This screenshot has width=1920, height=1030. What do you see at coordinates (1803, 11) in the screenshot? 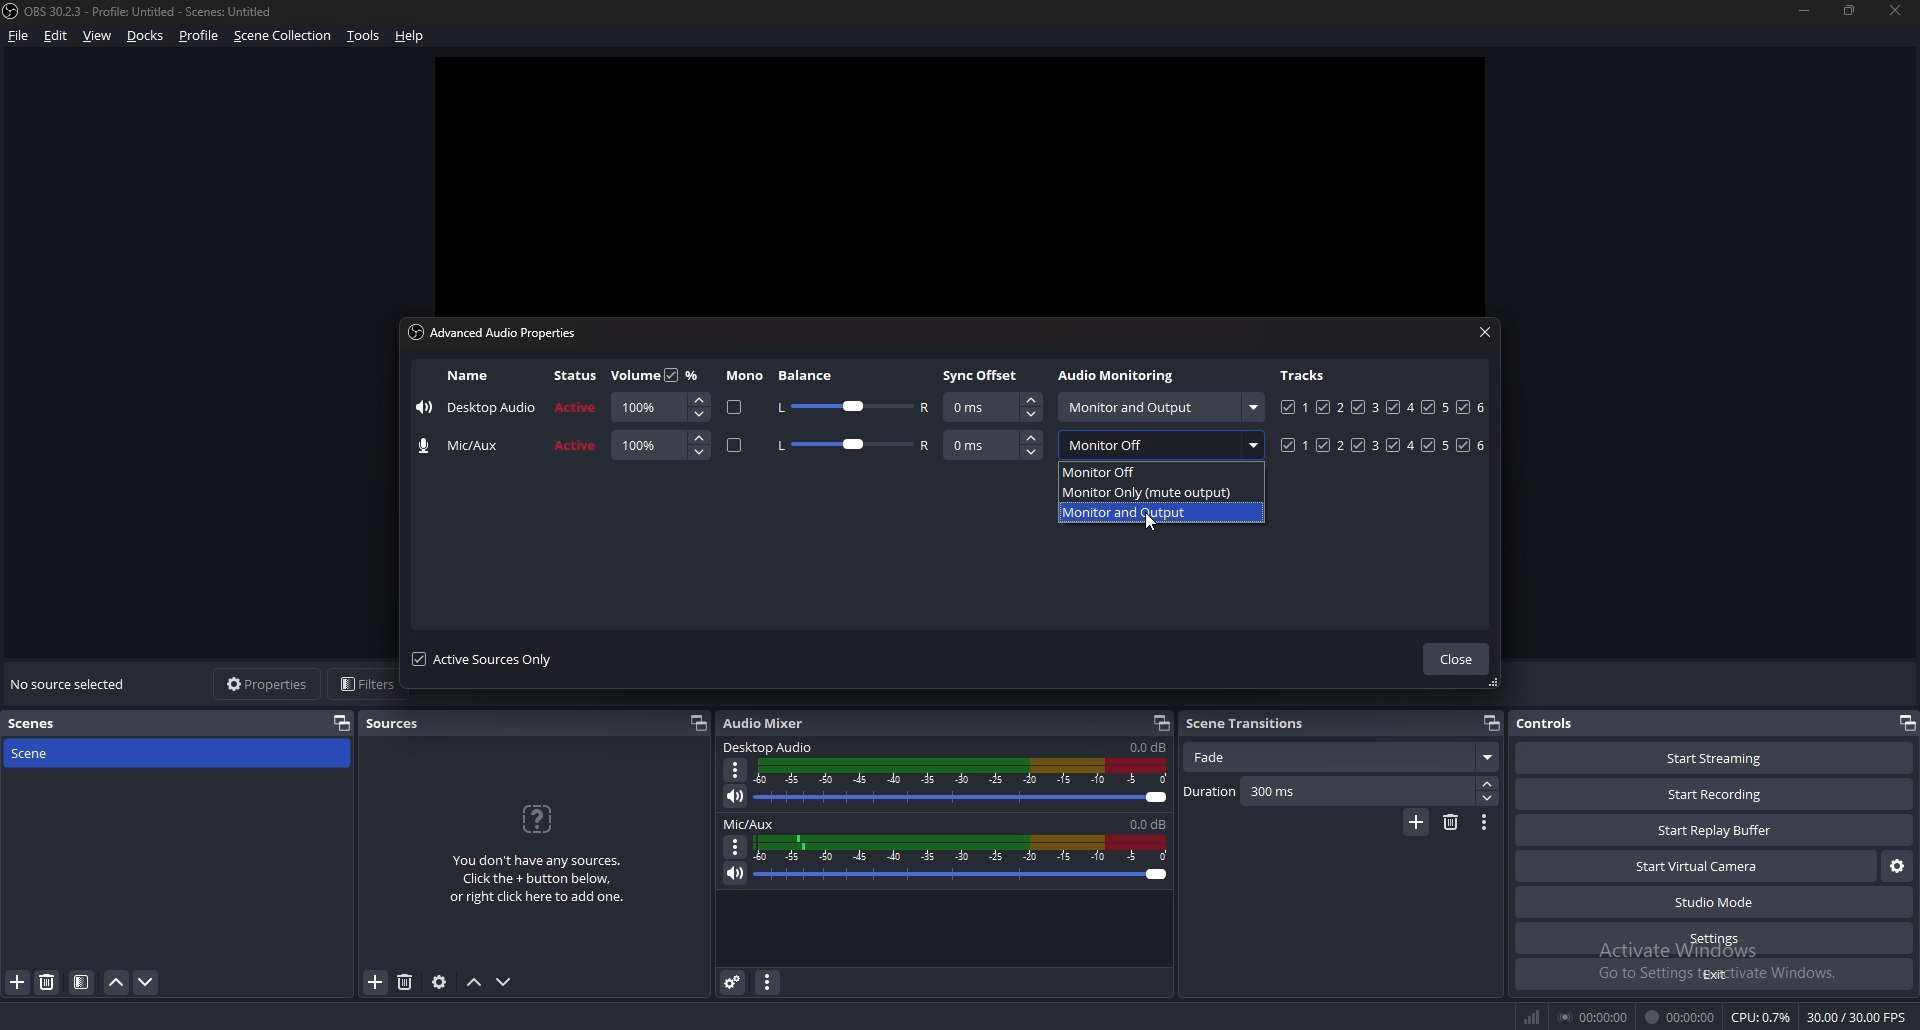
I see `minimize` at bounding box center [1803, 11].